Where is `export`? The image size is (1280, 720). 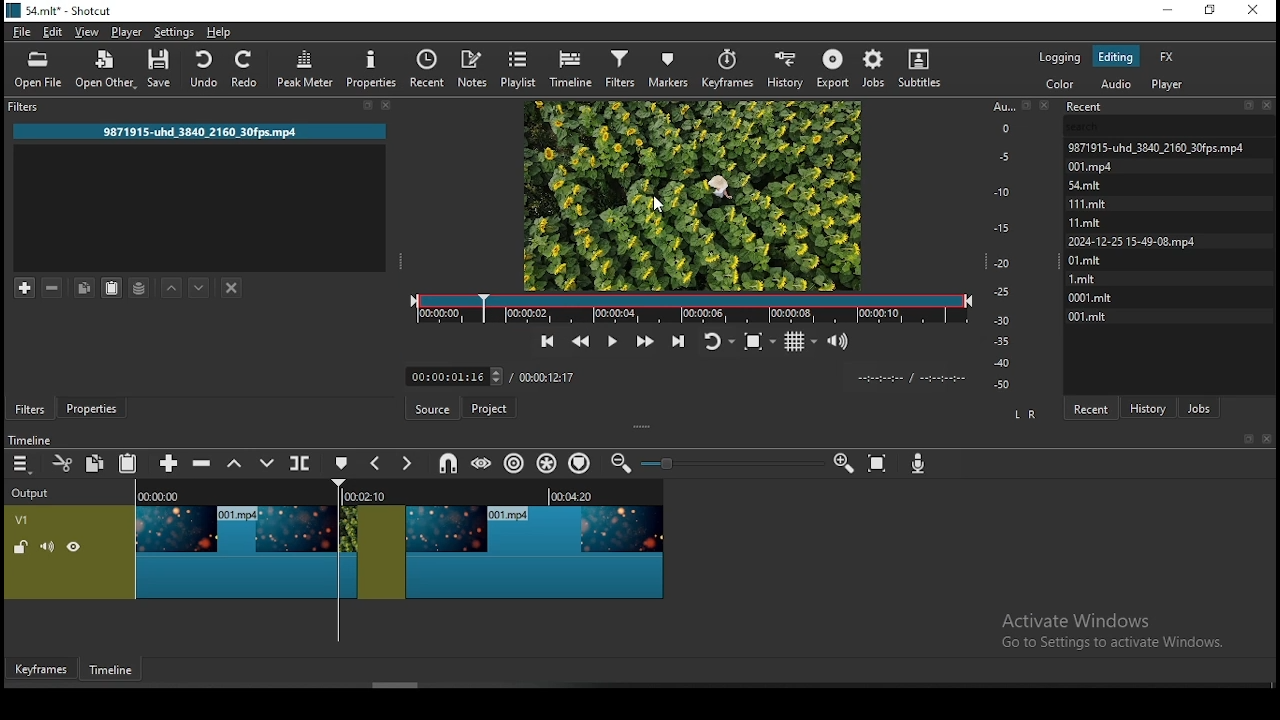 export is located at coordinates (834, 68).